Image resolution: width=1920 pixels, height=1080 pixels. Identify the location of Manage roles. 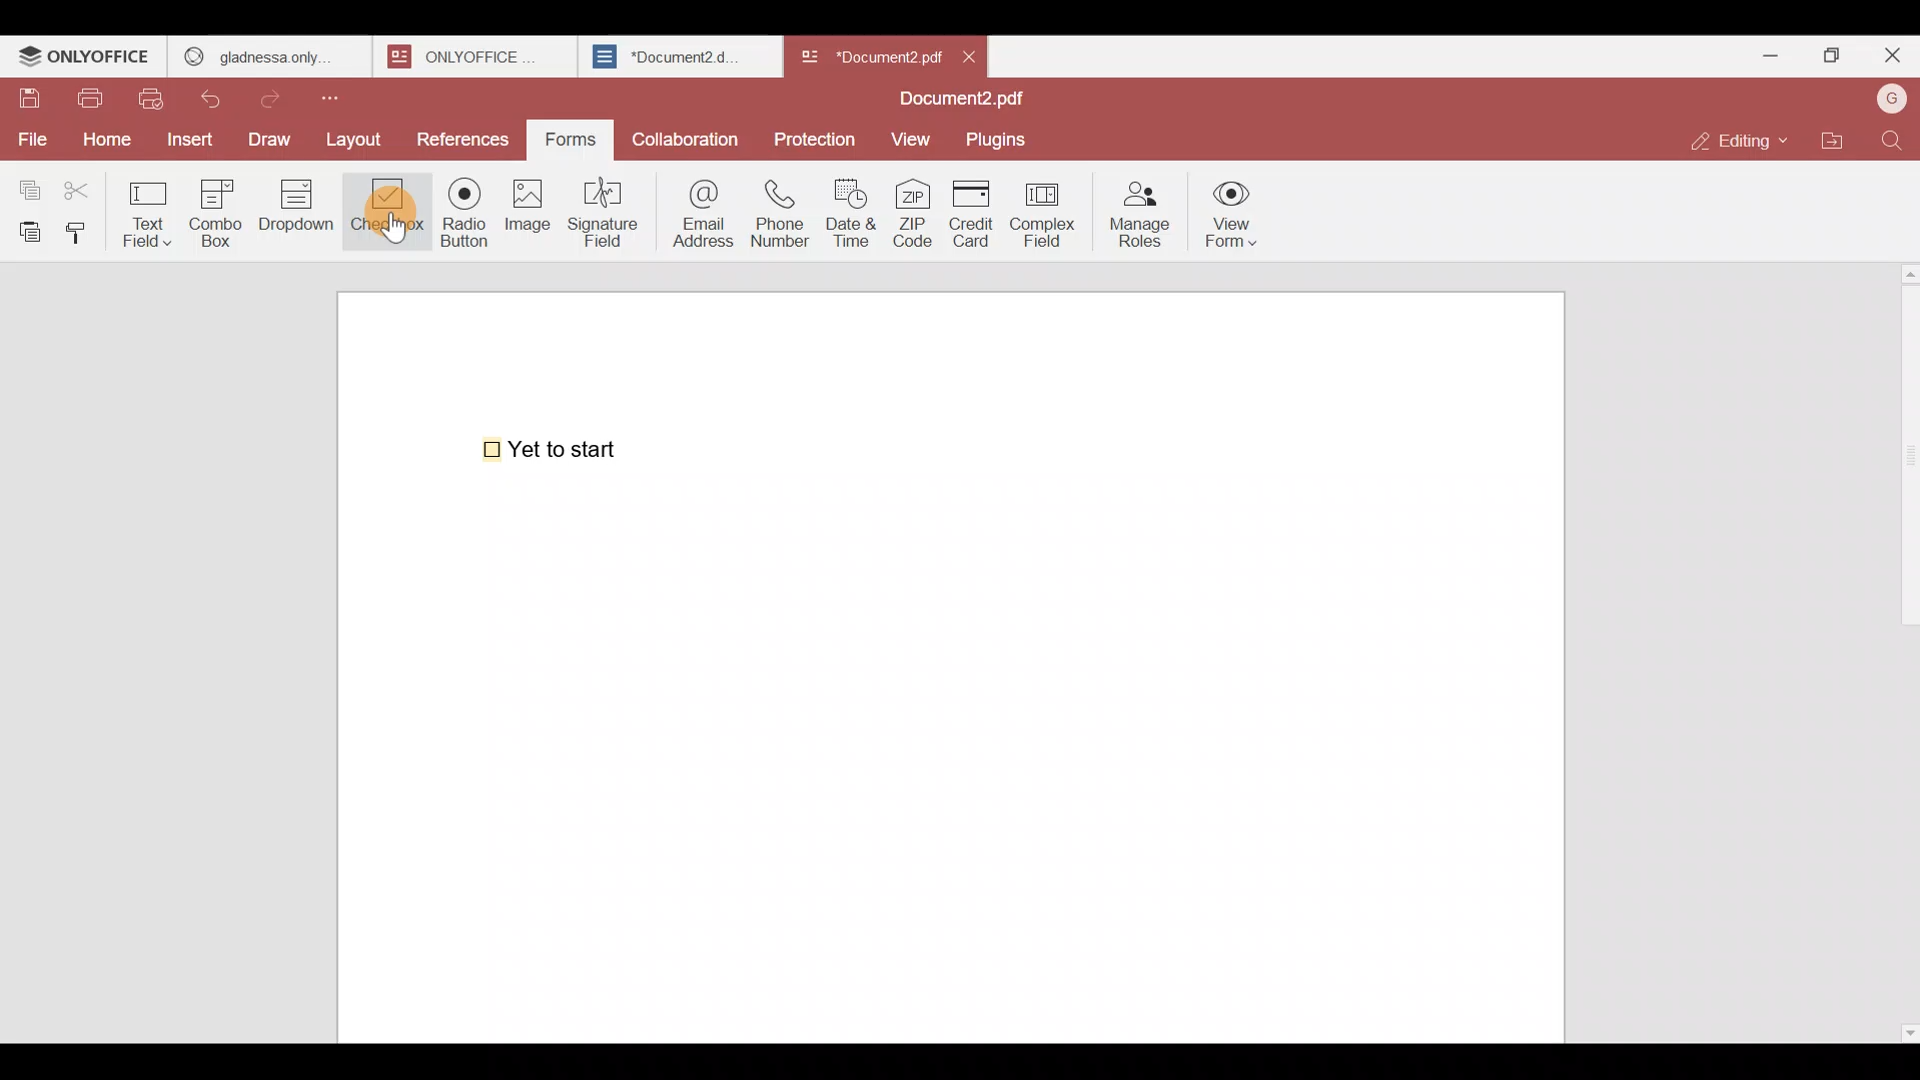
(1140, 209).